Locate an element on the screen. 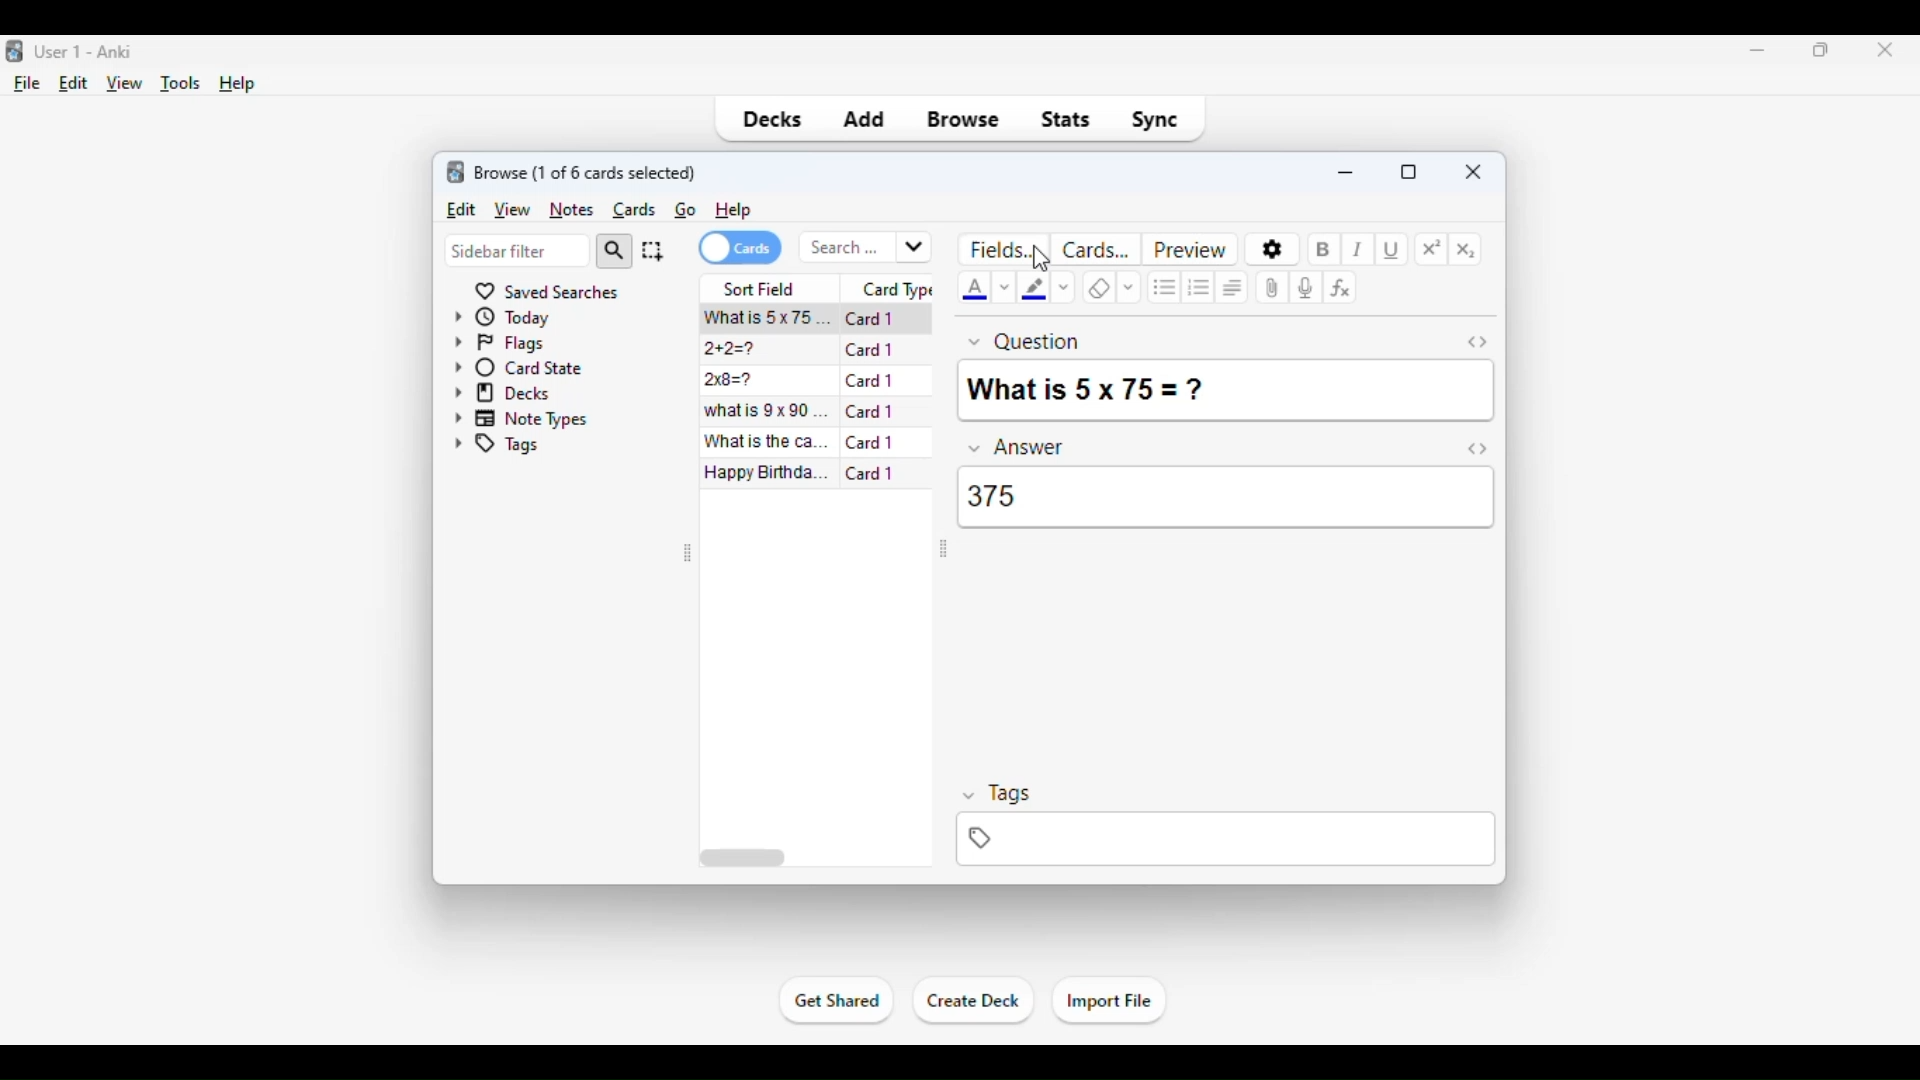 The image size is (1920, 1080). change color is located at coordinates (1064, 289).